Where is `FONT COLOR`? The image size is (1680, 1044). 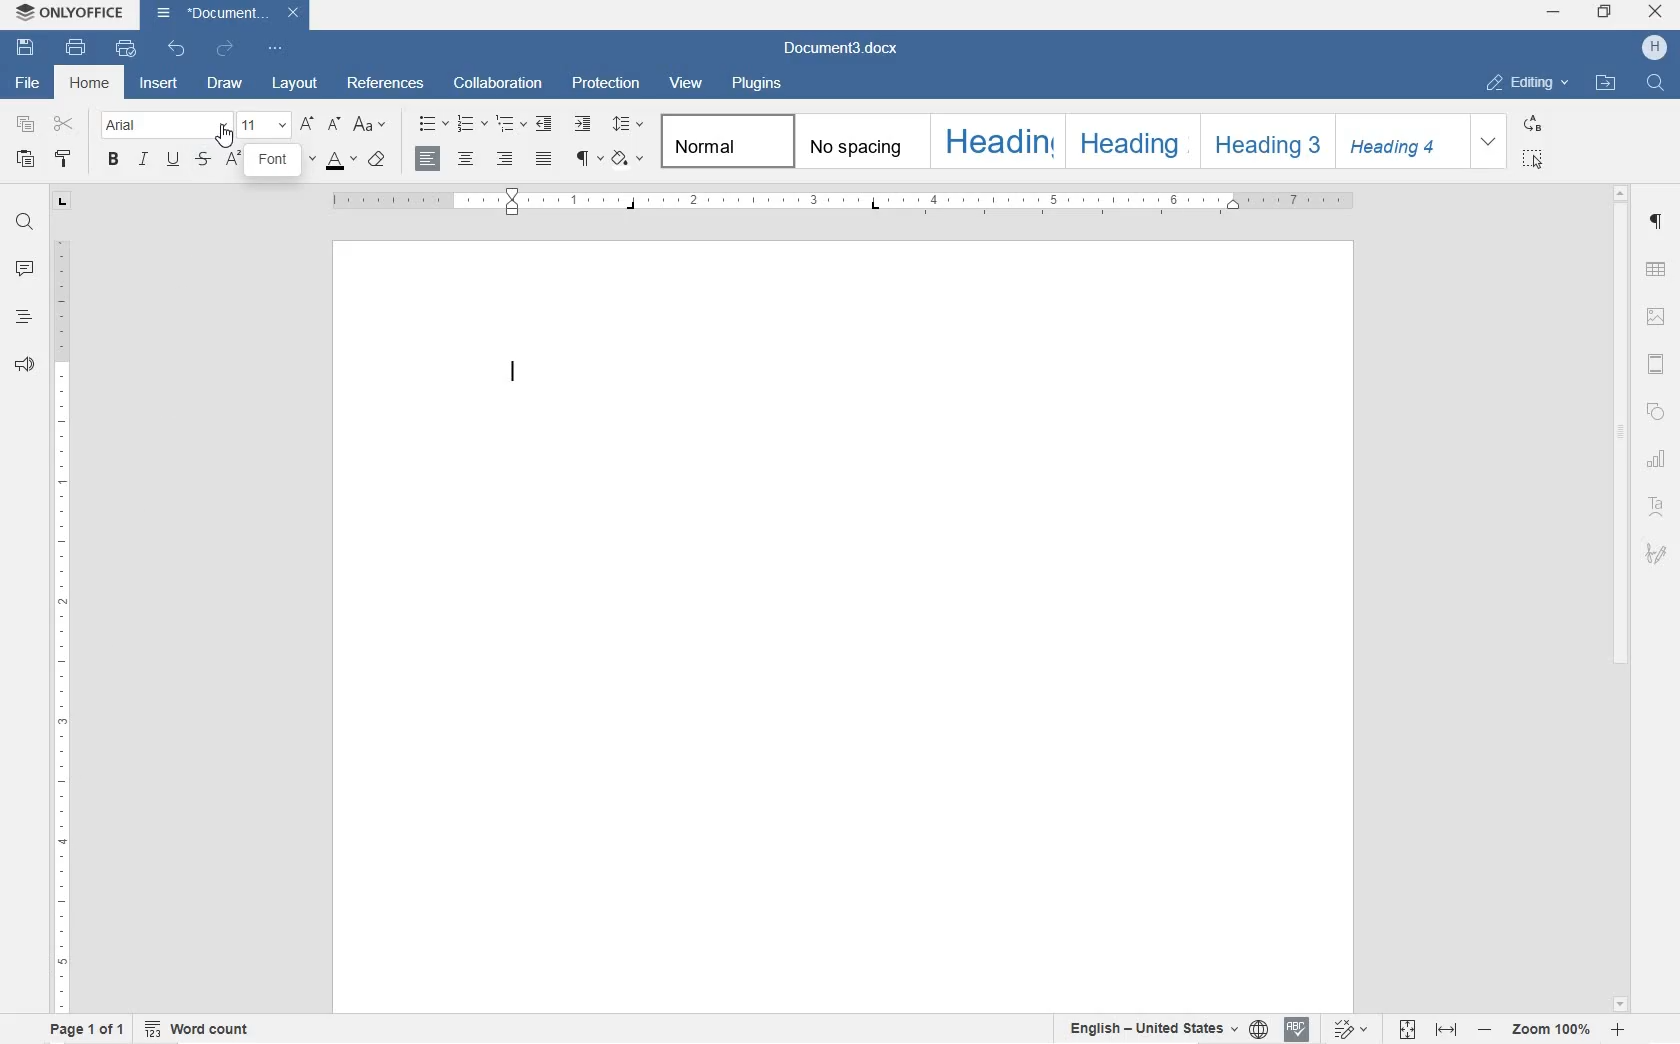
FONT COLOR is located at coordinates (343, 160).